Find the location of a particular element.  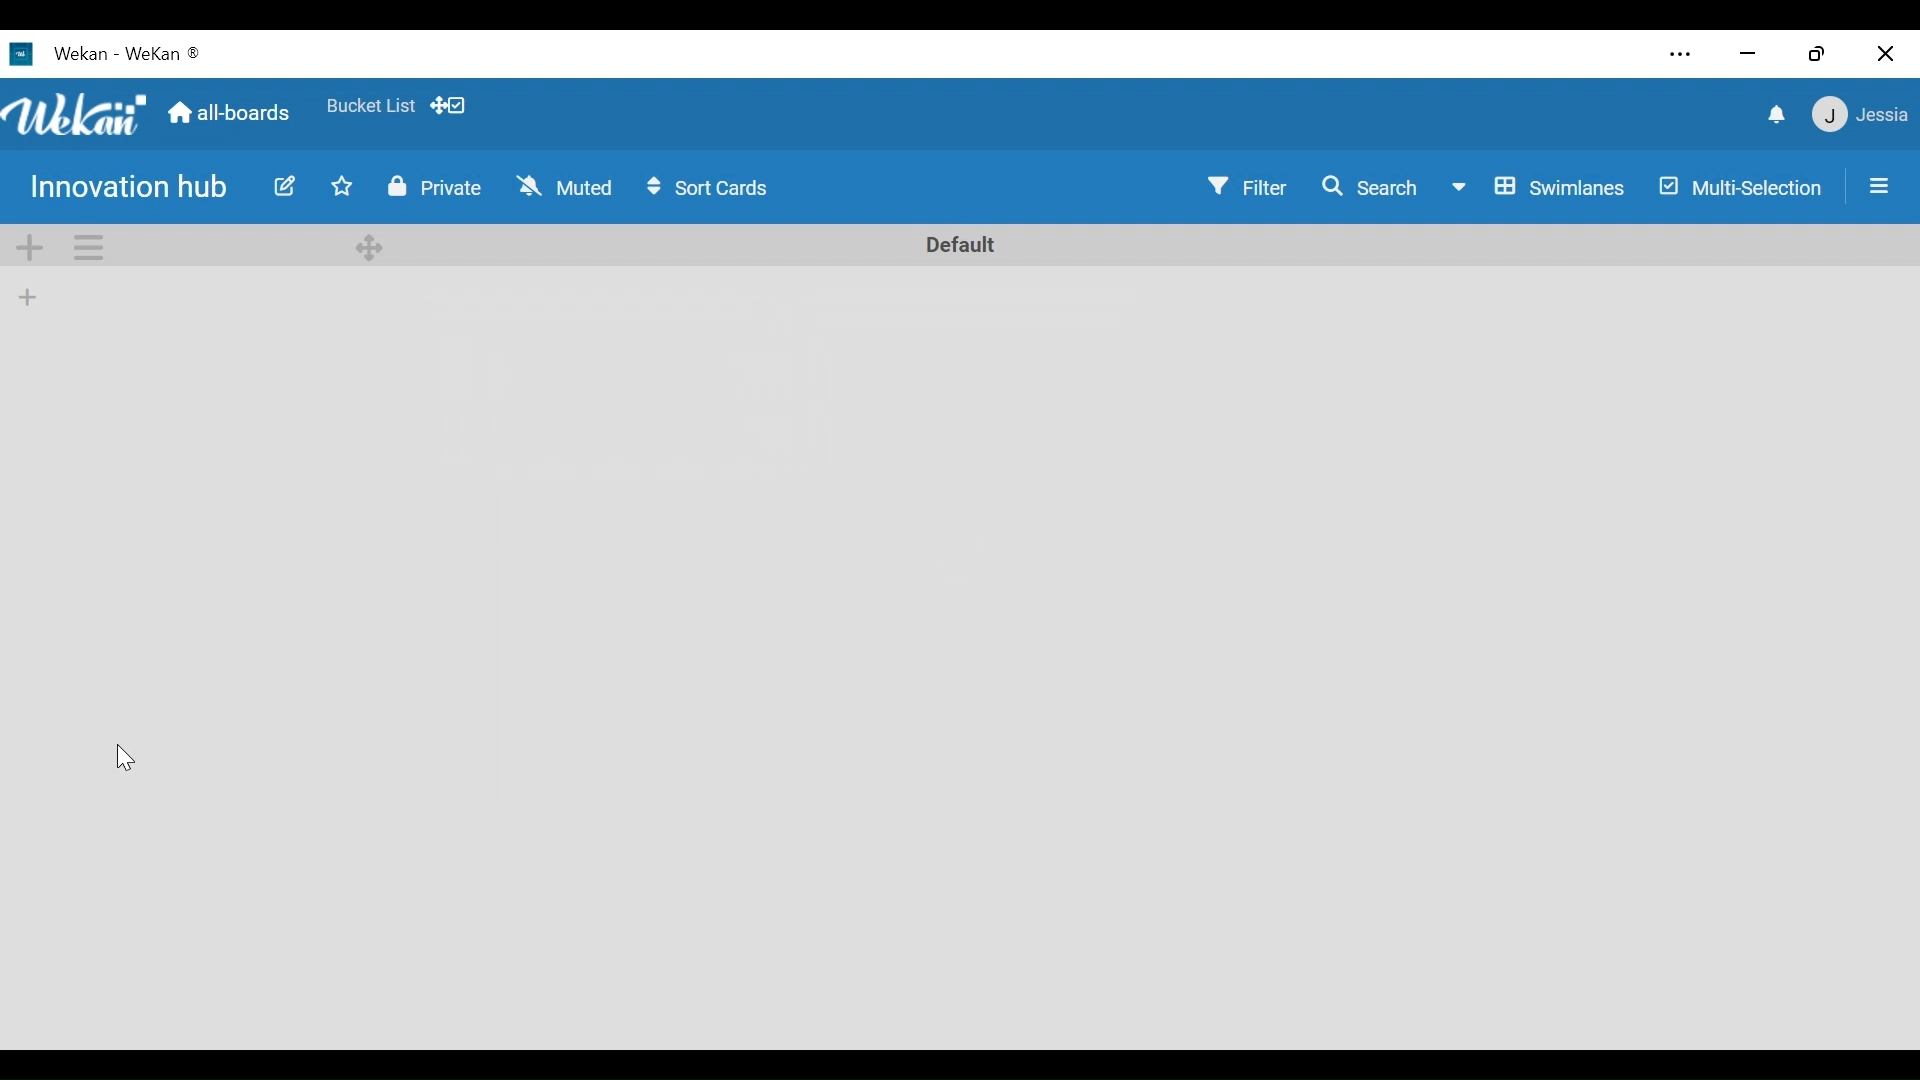

Toggle favorites is located at coordinates (343, 187).